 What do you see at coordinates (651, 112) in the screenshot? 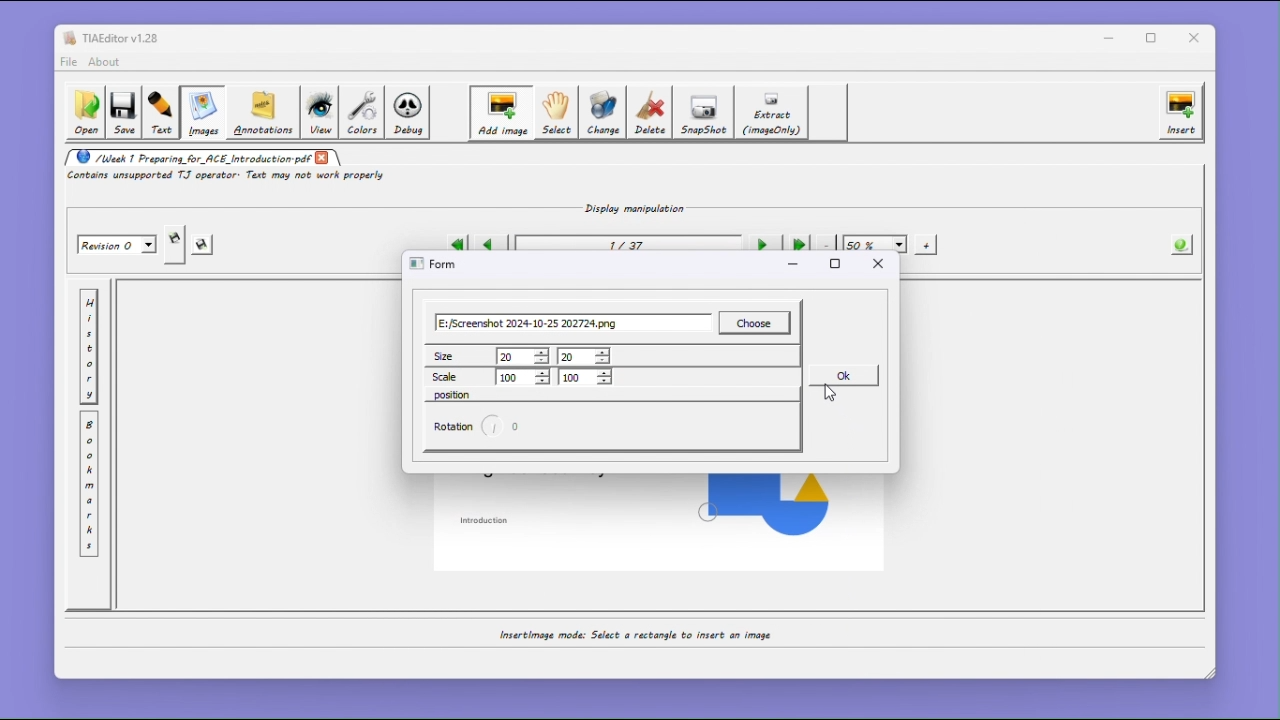
I see `Delete ` at bounding box center [651, 112].